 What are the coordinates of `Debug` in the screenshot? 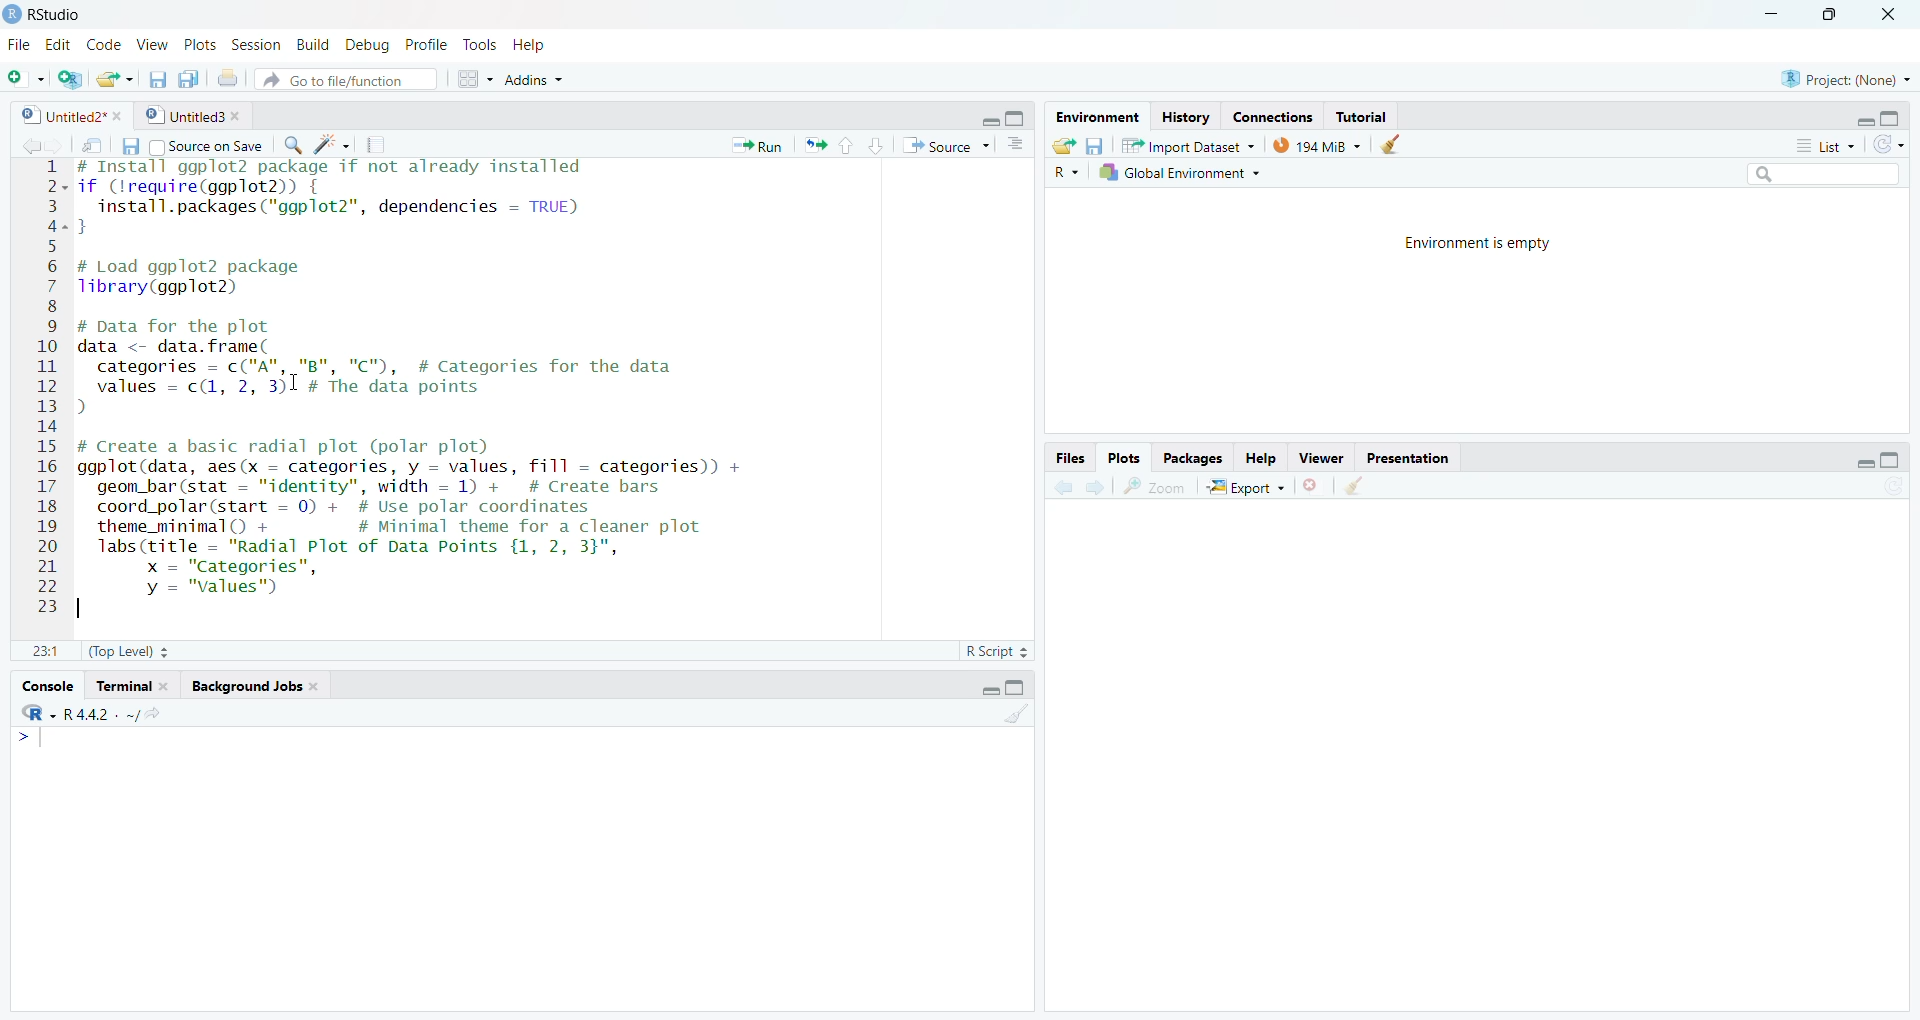 It's located at (366, 46).